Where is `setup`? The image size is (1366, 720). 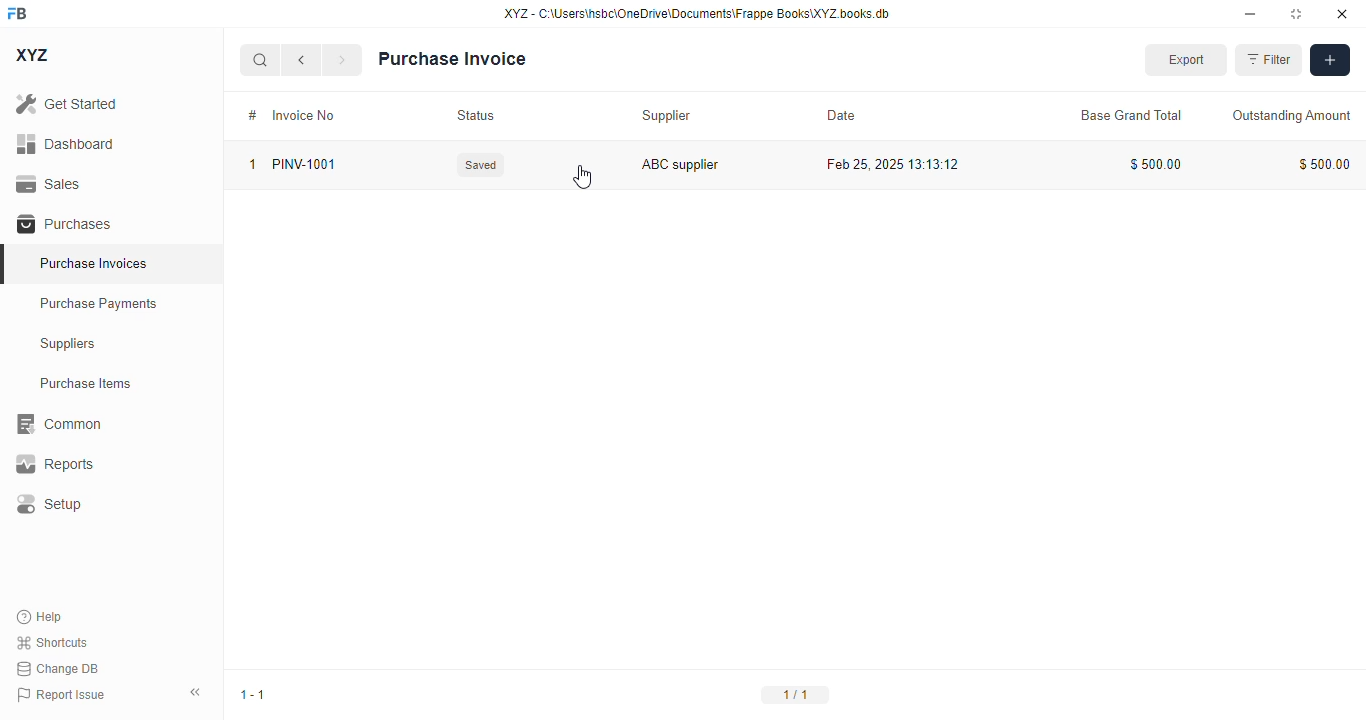 setup is located at coordinates (47, 505).